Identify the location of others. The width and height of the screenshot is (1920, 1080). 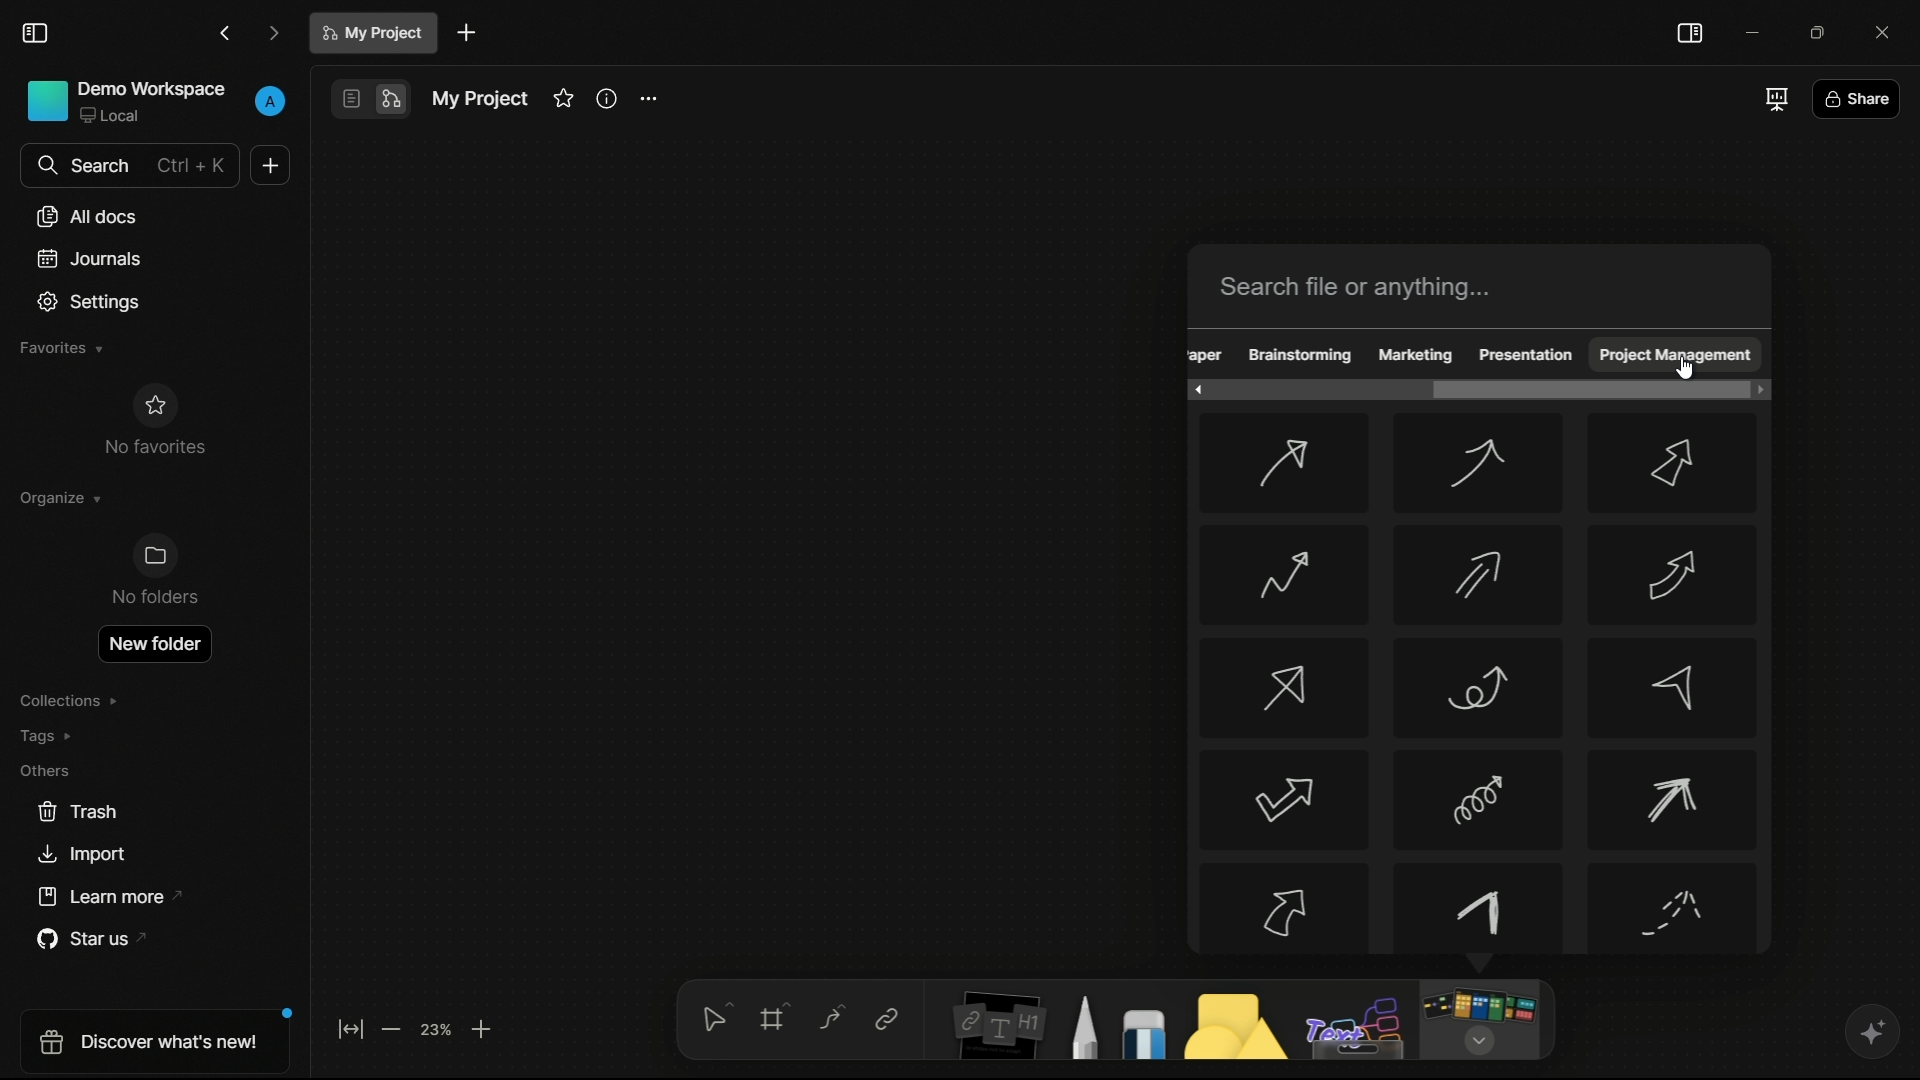
(1357, 1028).